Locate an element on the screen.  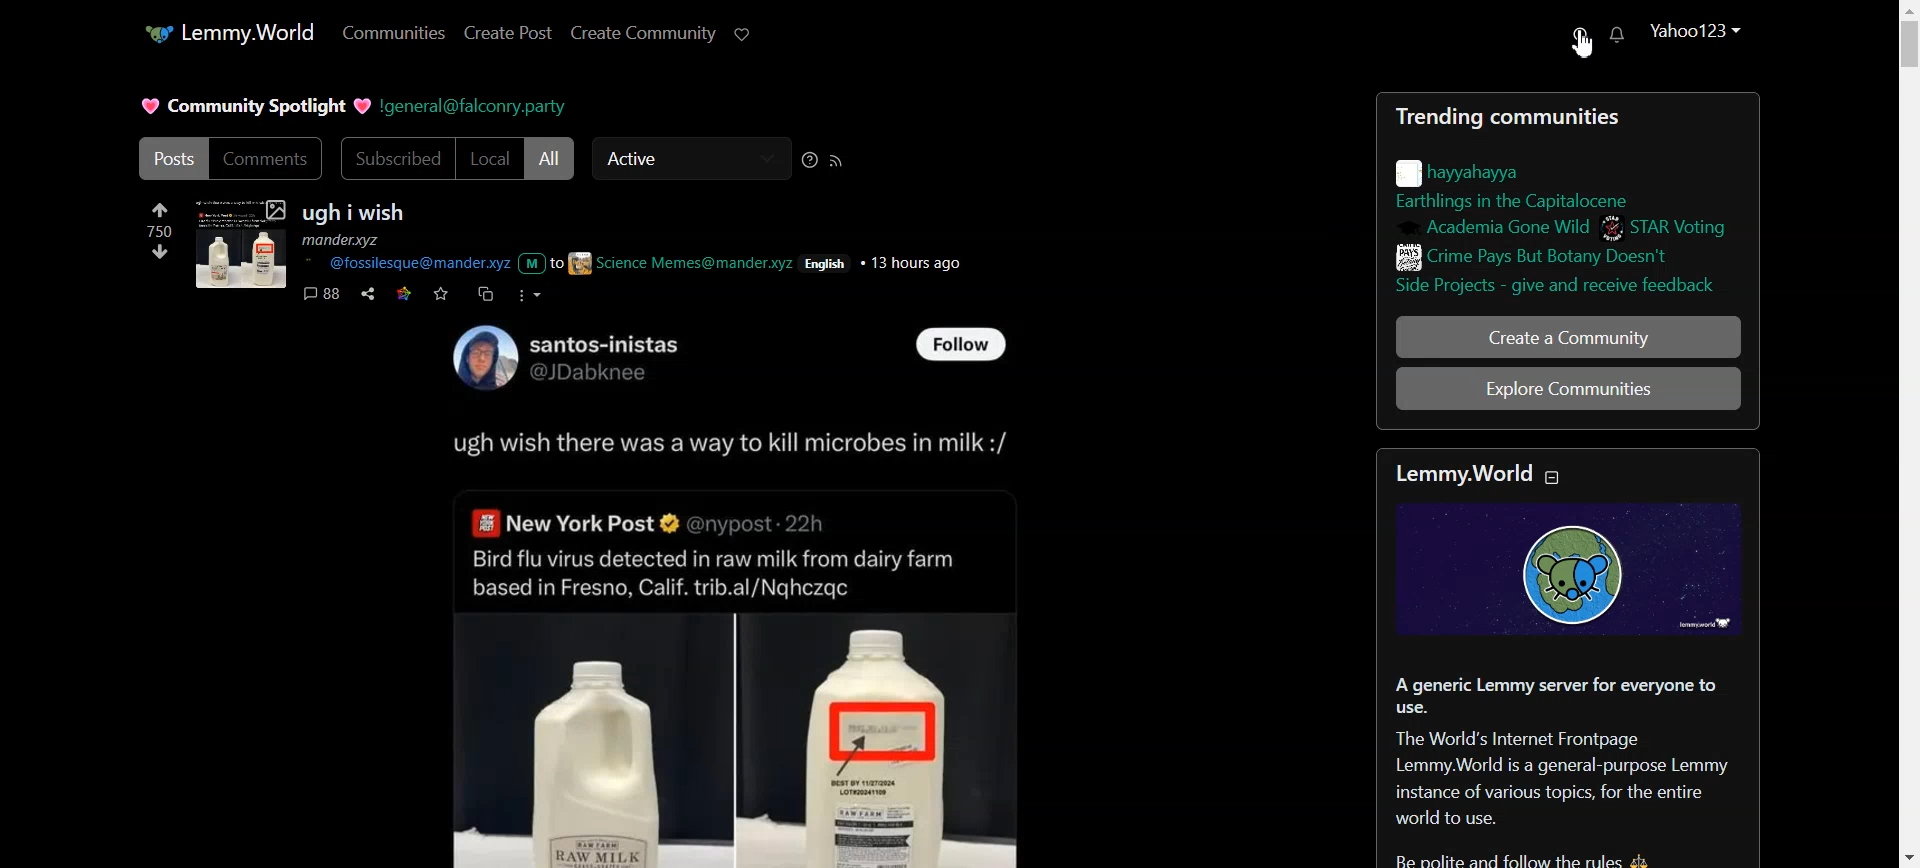
Vertical scroll bar is located at coordinates (1904, 434).